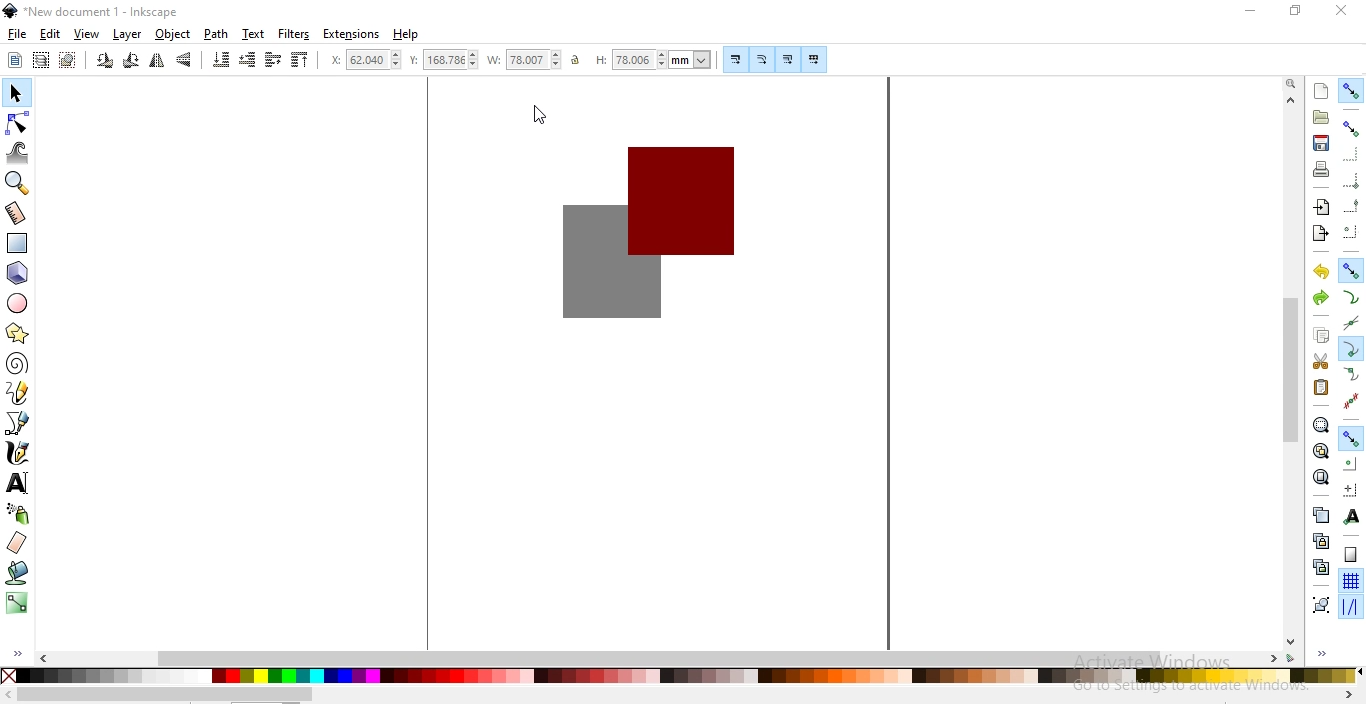 The height and width of the screenshot is (704, 1366). What do you see at coordinates (1352, 436) in the screenshot?
I see `snap other points` at bounding box center [1352, 436].